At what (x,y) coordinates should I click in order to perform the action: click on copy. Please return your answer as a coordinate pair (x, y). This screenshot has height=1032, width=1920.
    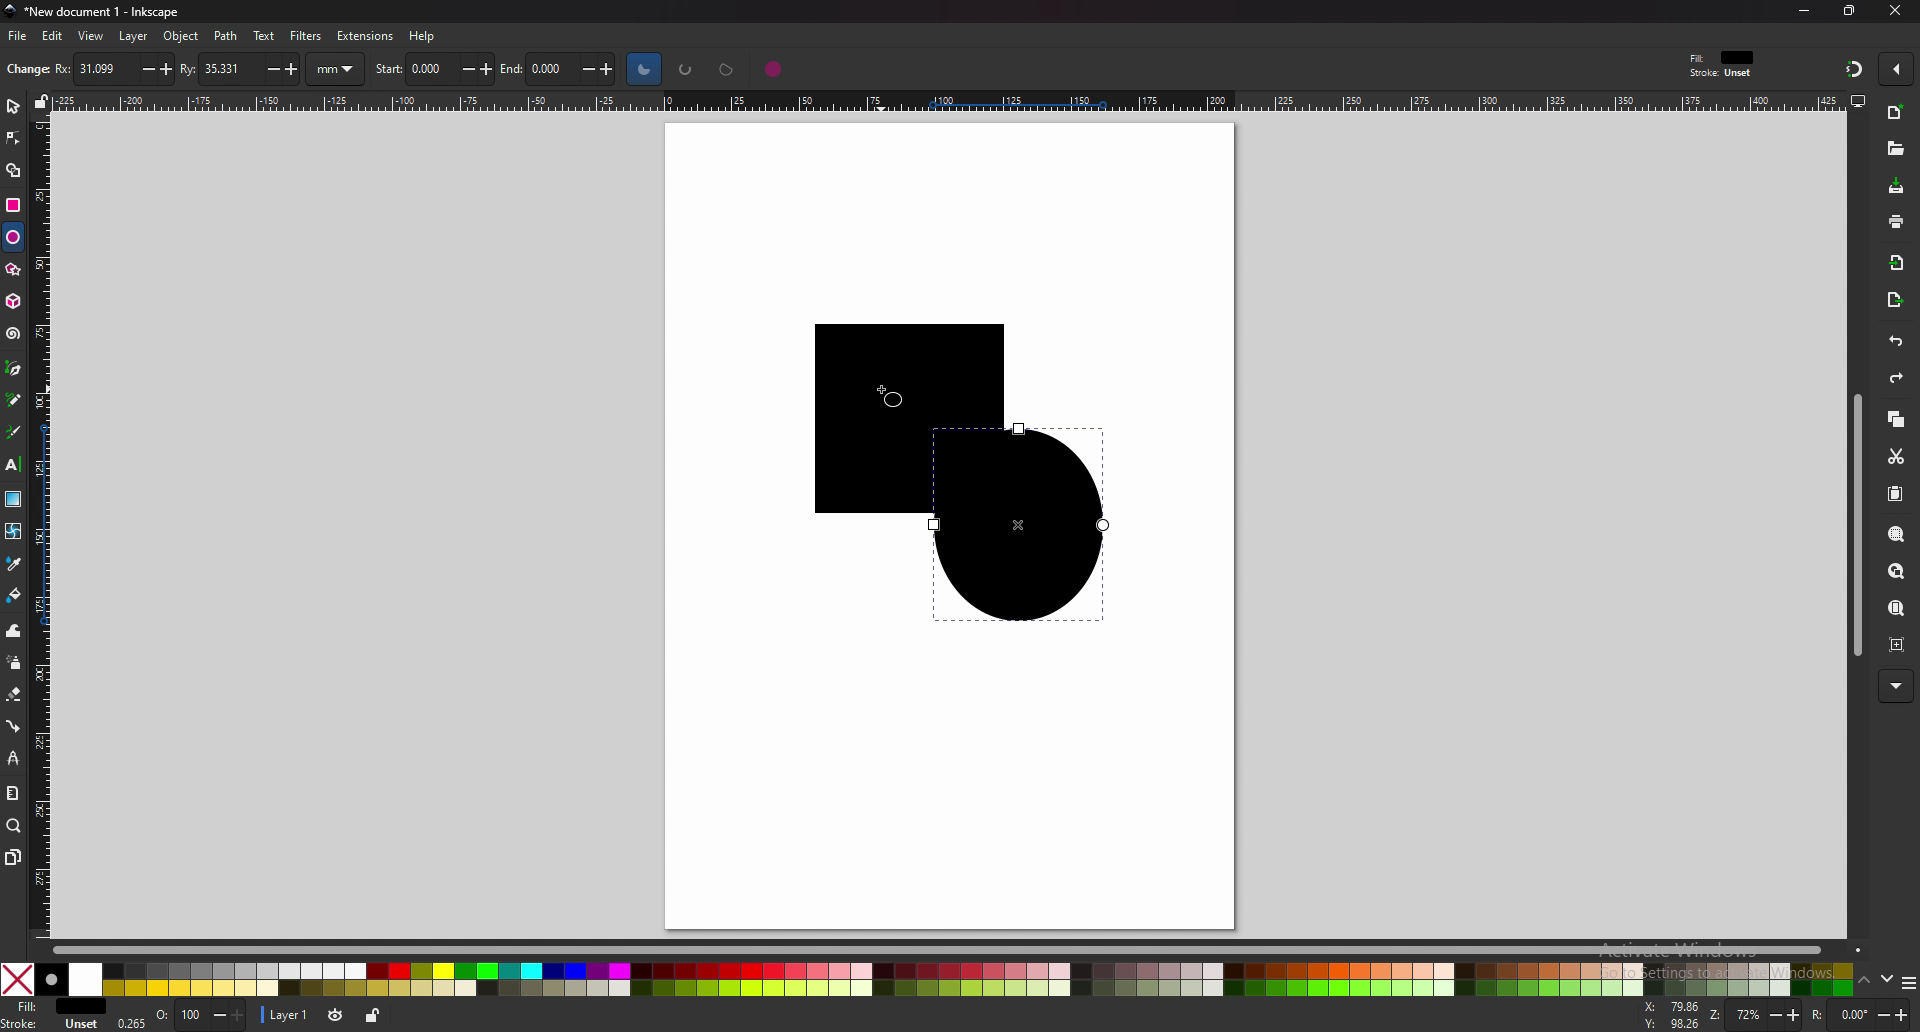
    Looking at the image, I should click on (1895, 418).